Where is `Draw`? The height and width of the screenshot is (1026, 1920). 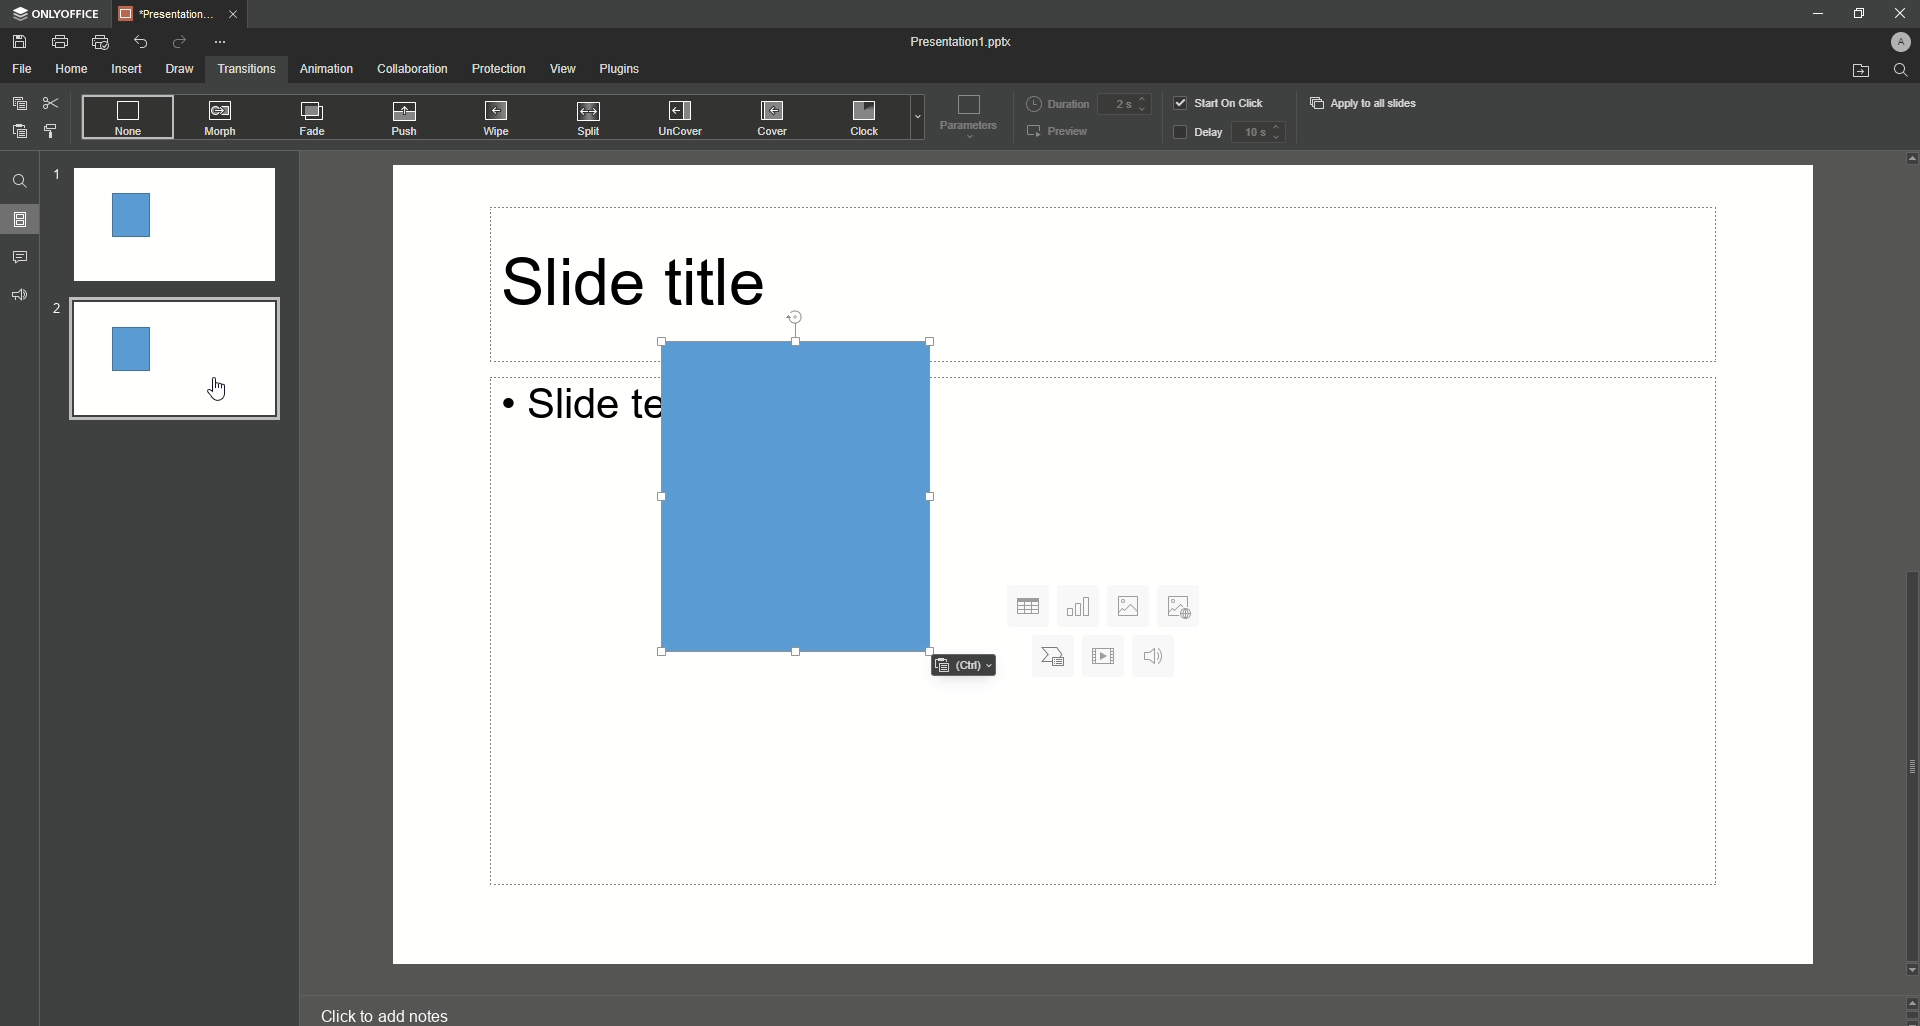 Draw is located at coordinates (178, 69).